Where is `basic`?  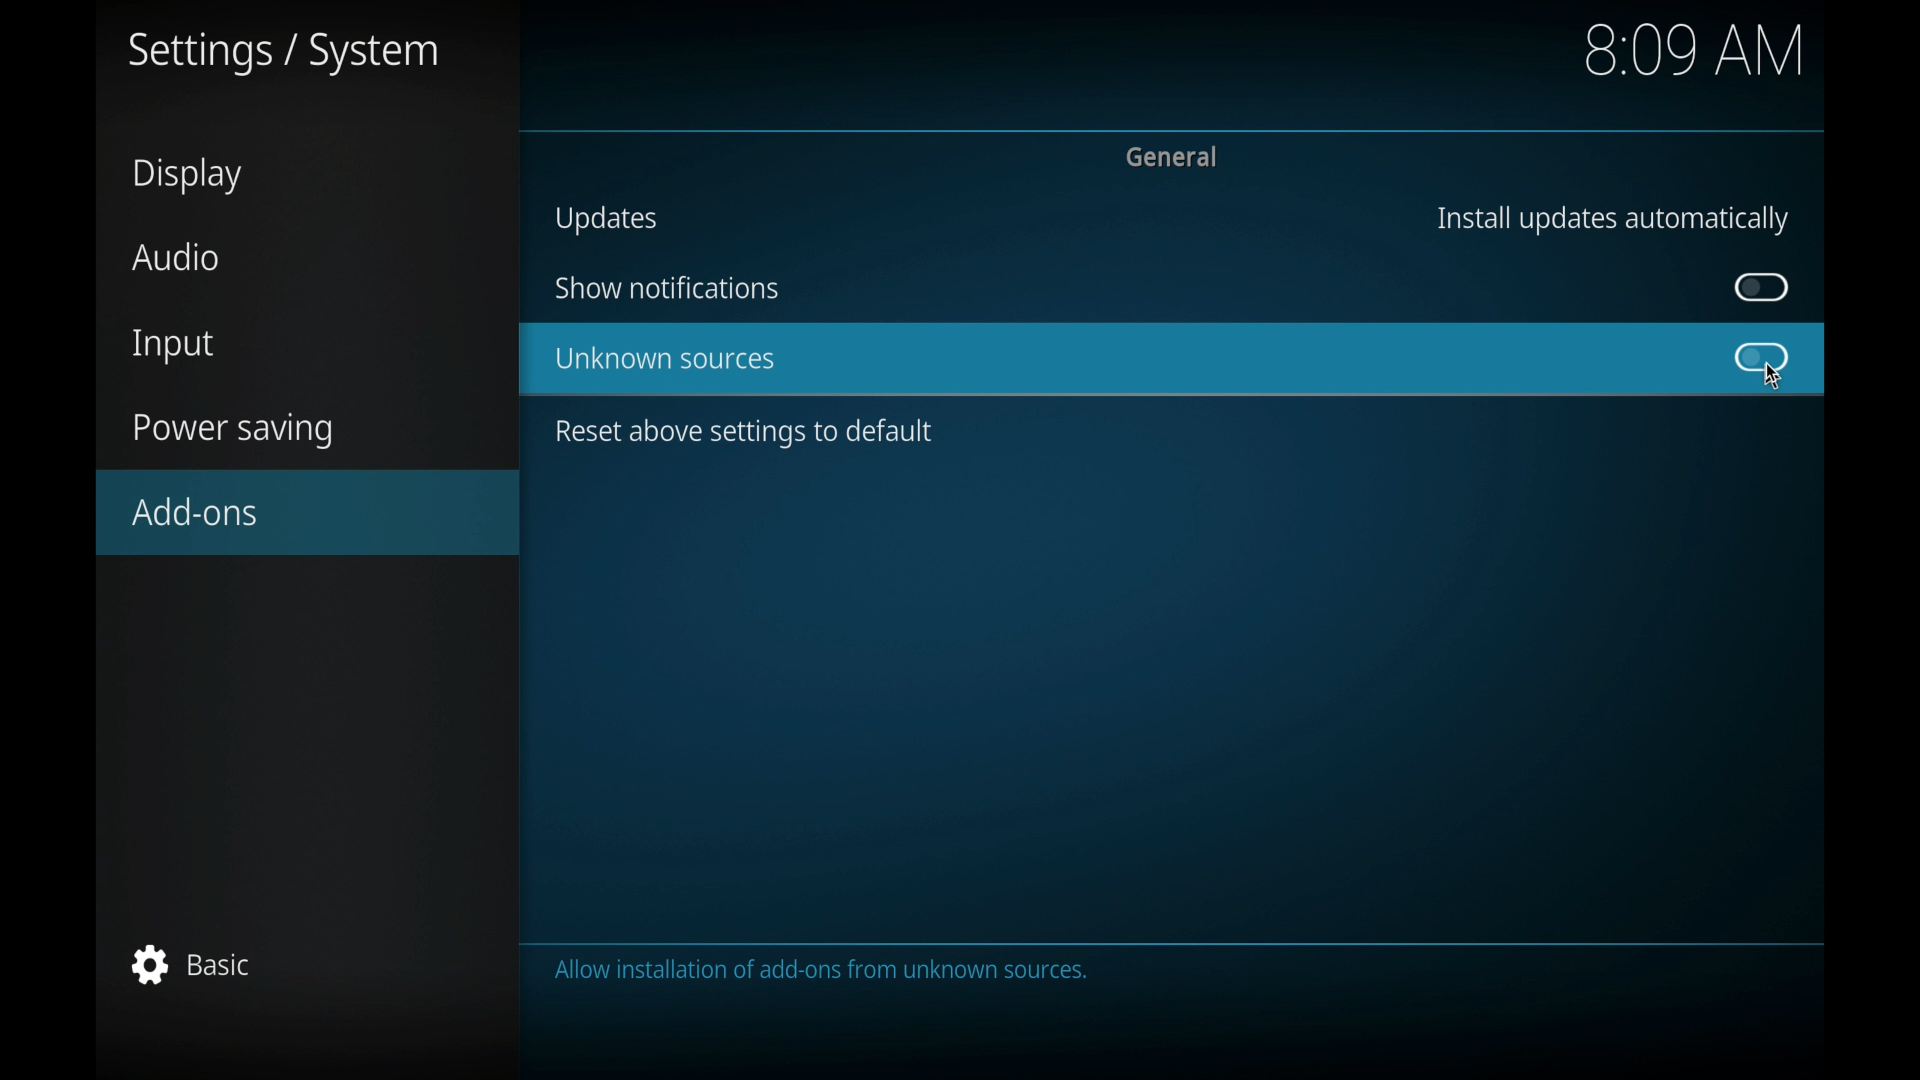
basic is located at coordinates (193, 964).